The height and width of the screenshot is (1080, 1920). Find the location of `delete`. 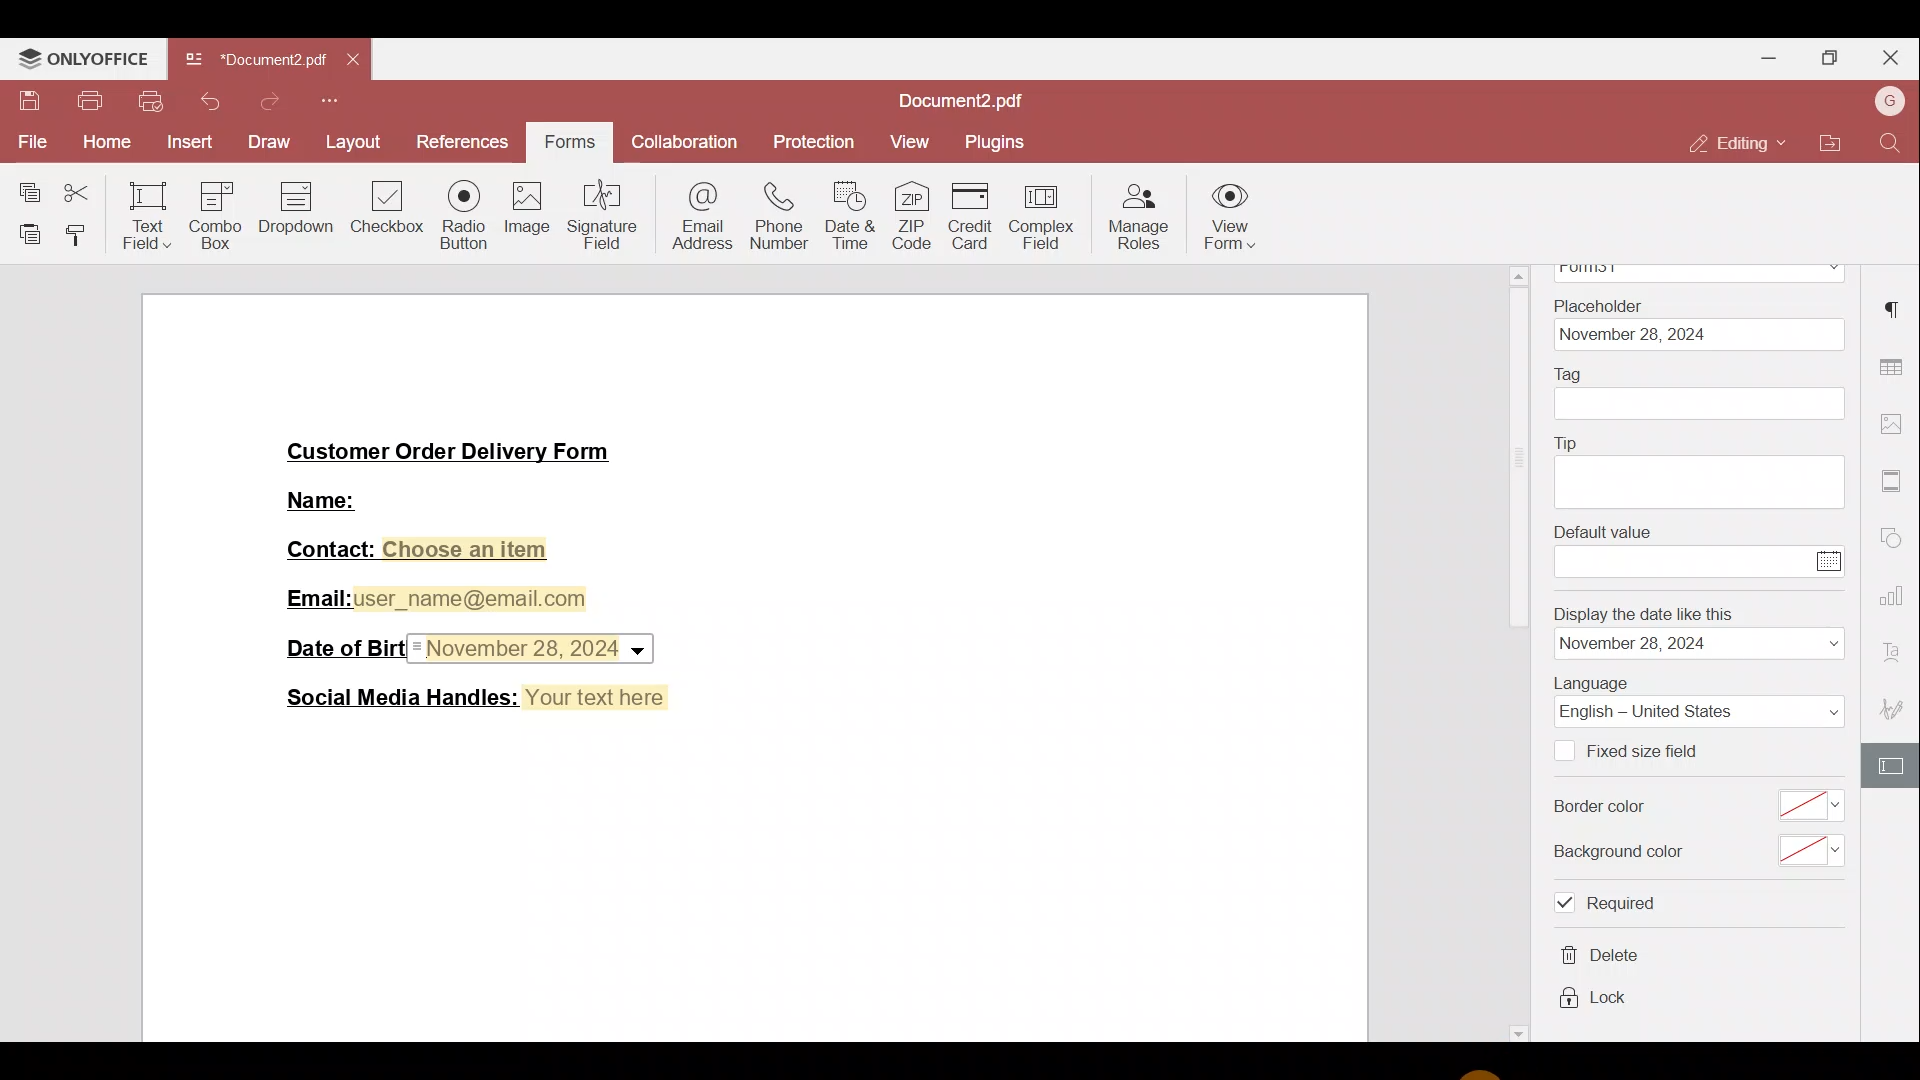

delete is located at coordinates (1604, 956).